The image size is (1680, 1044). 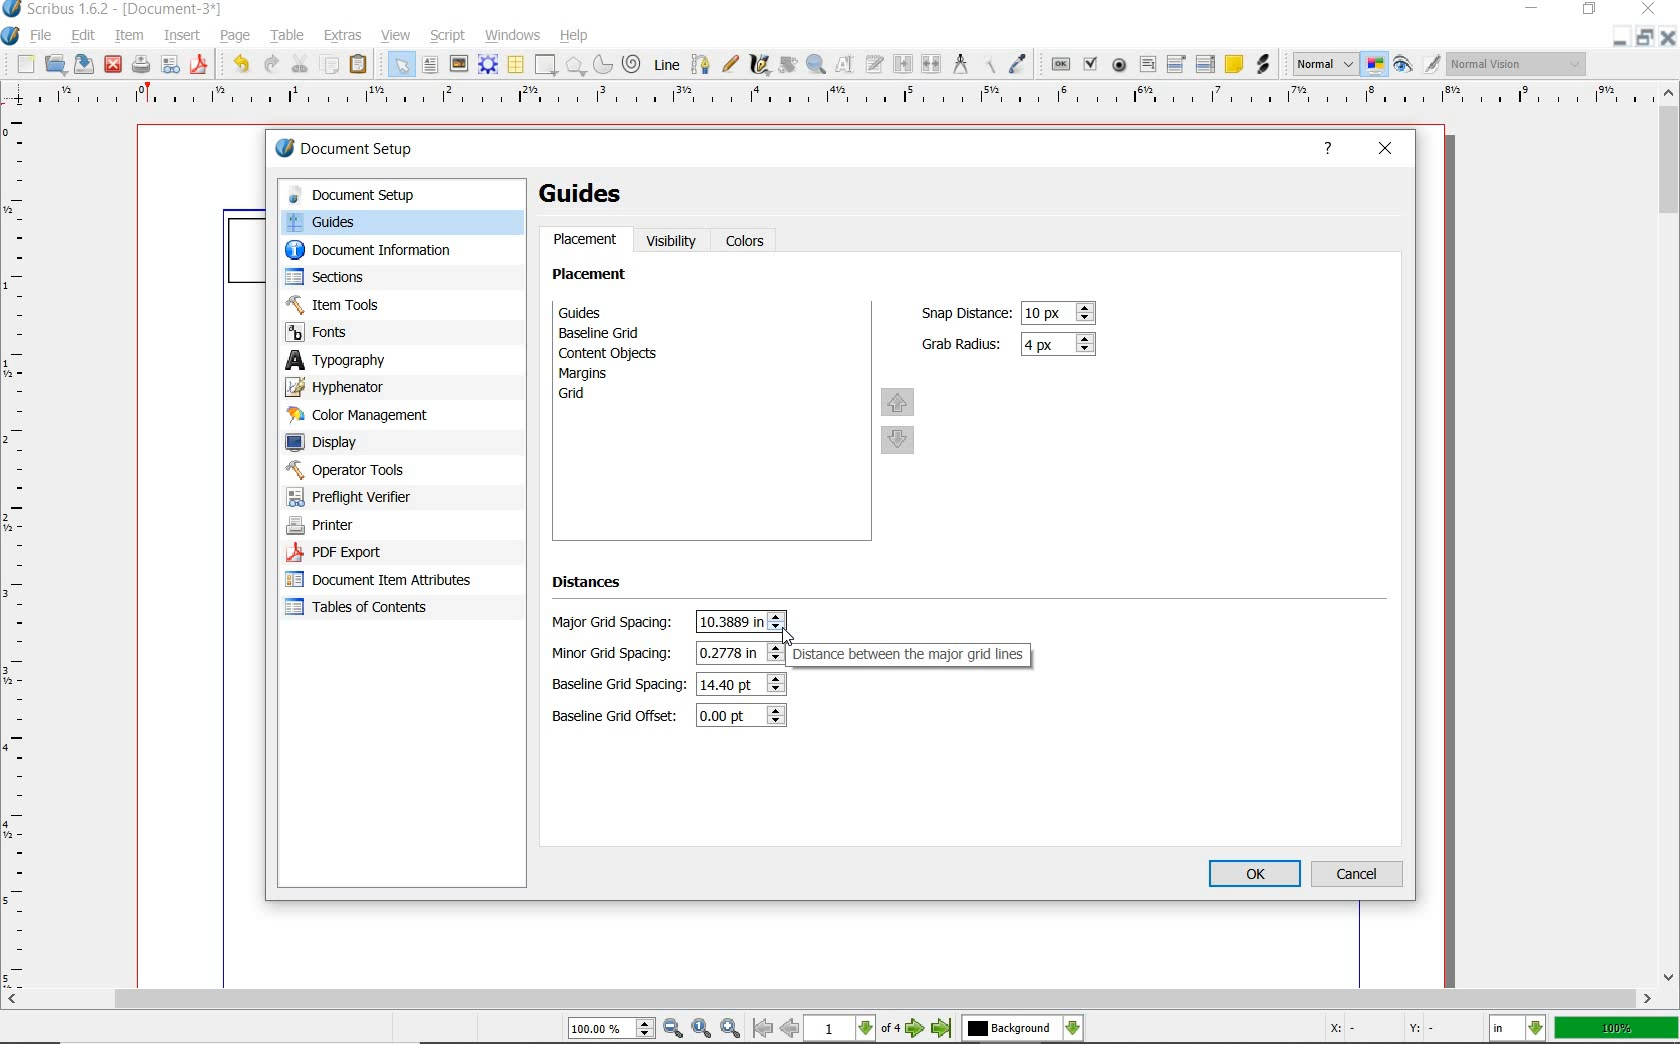 I want to click on ok, so click(x=1255, y=875).